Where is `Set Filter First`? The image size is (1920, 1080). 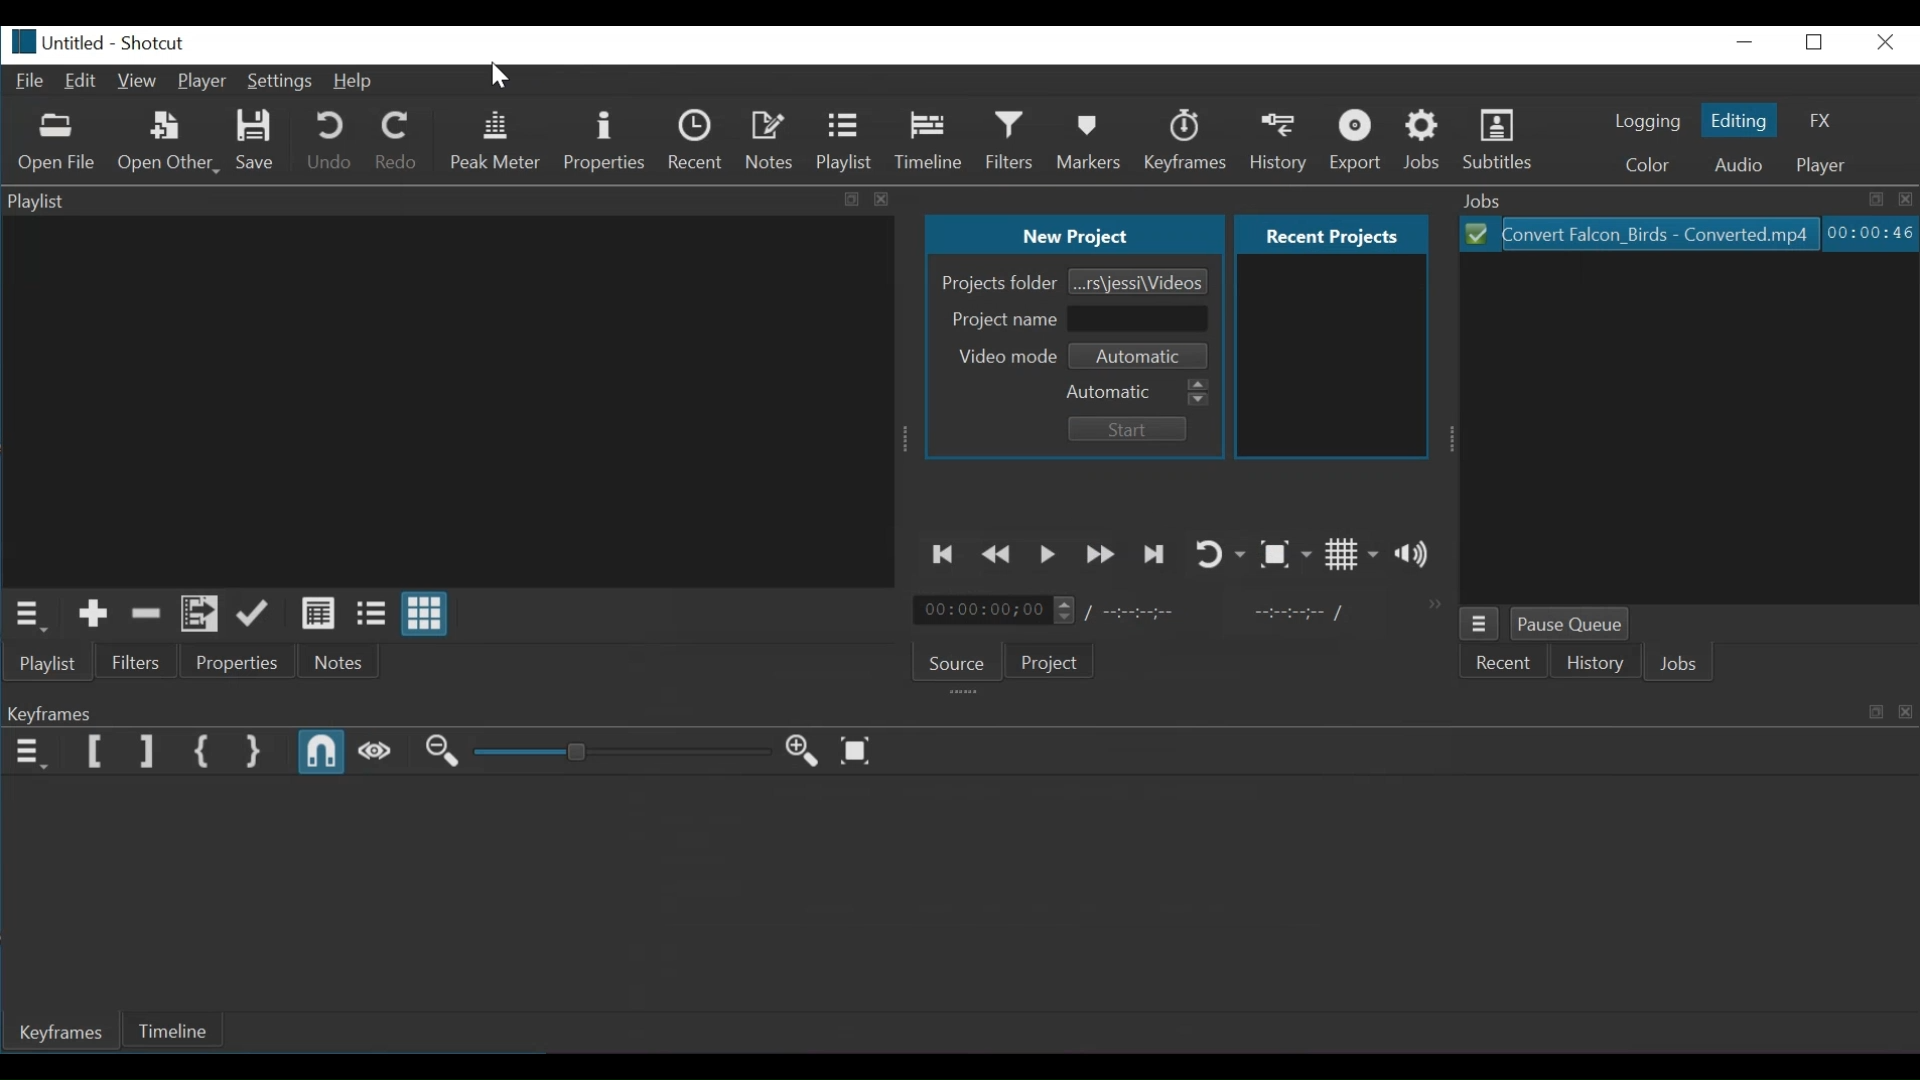
Set Filter First is located at coordinates (97, 753).